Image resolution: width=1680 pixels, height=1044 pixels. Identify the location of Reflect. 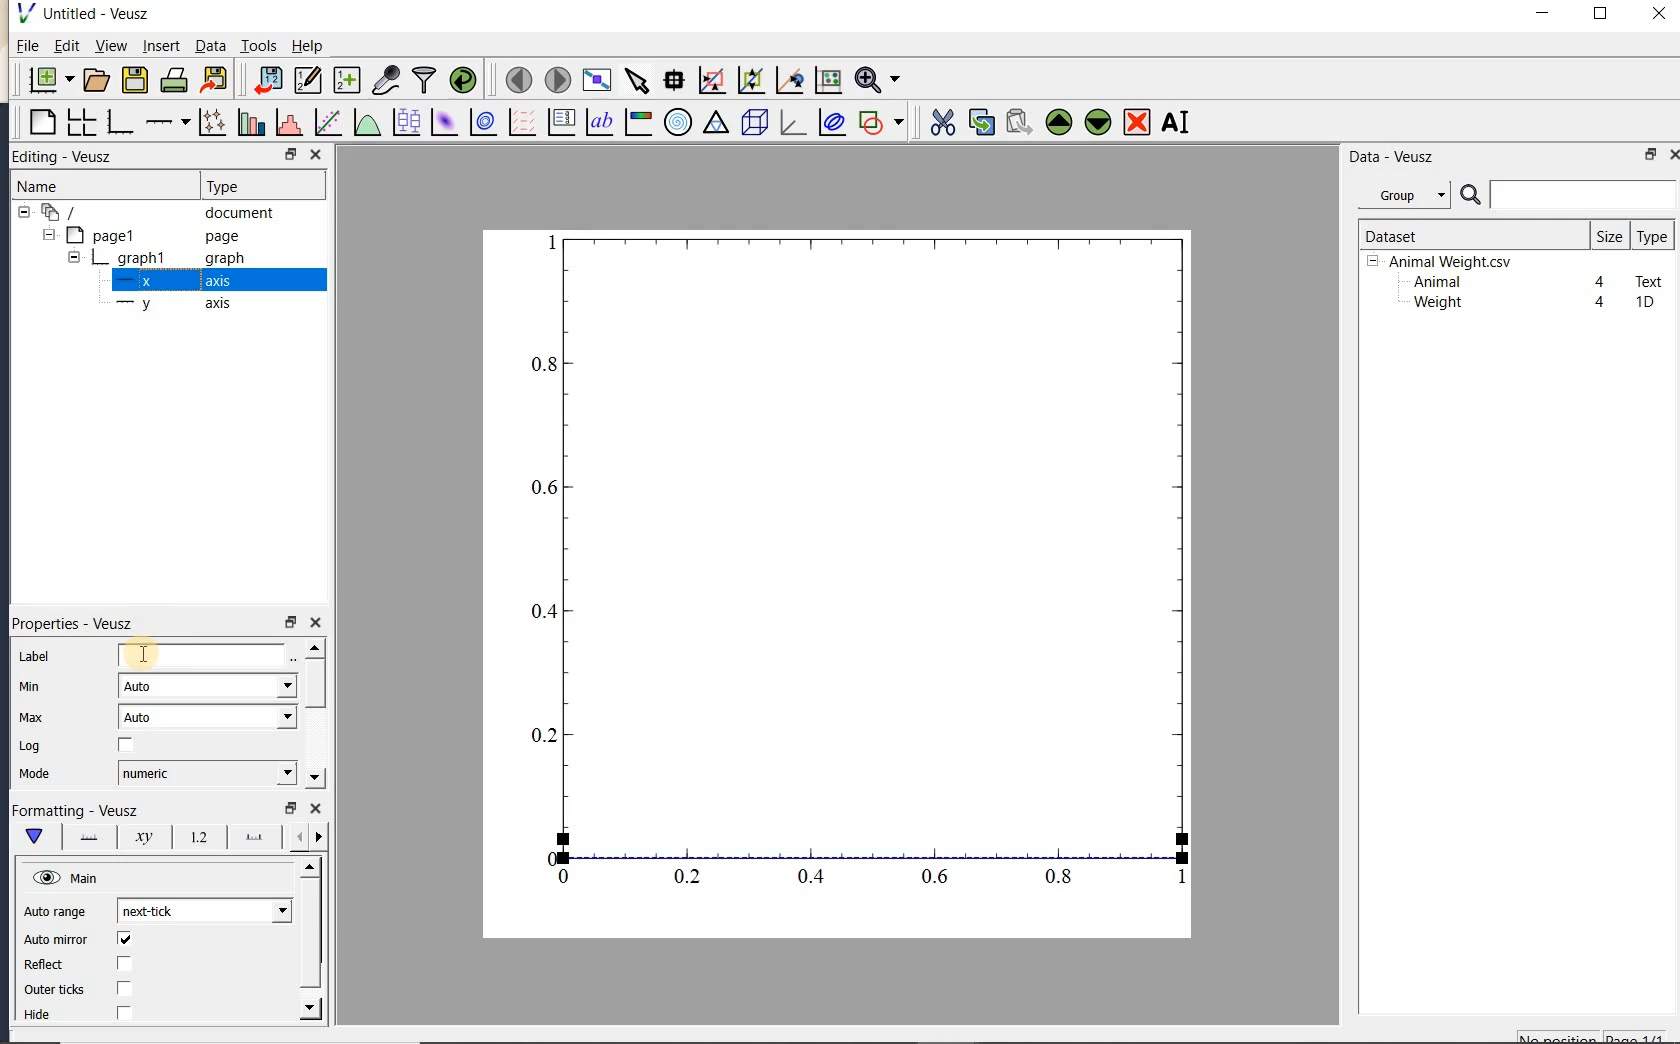
(53, 965).